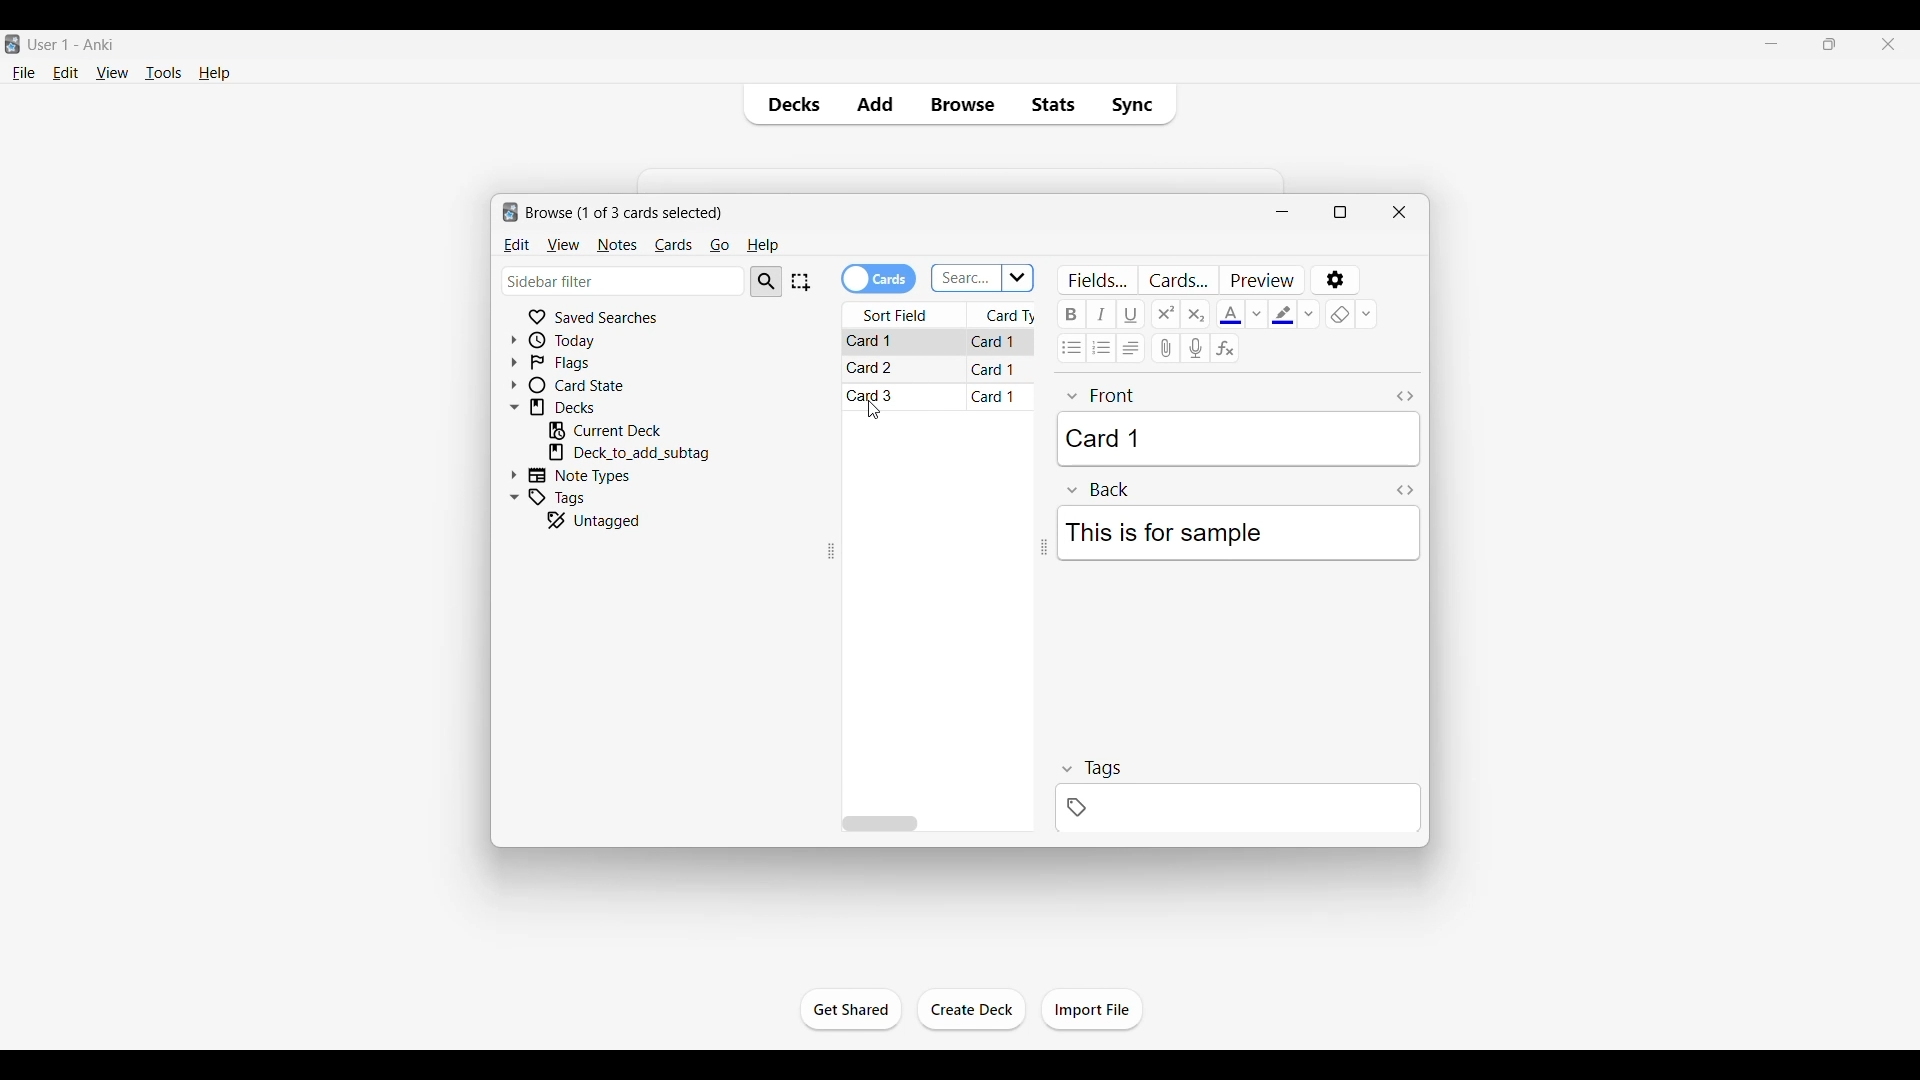  What do you see at coordinates (1238, 808) in the screenshot?
I see `Click to add tag` at bounding box center [1238, 808].